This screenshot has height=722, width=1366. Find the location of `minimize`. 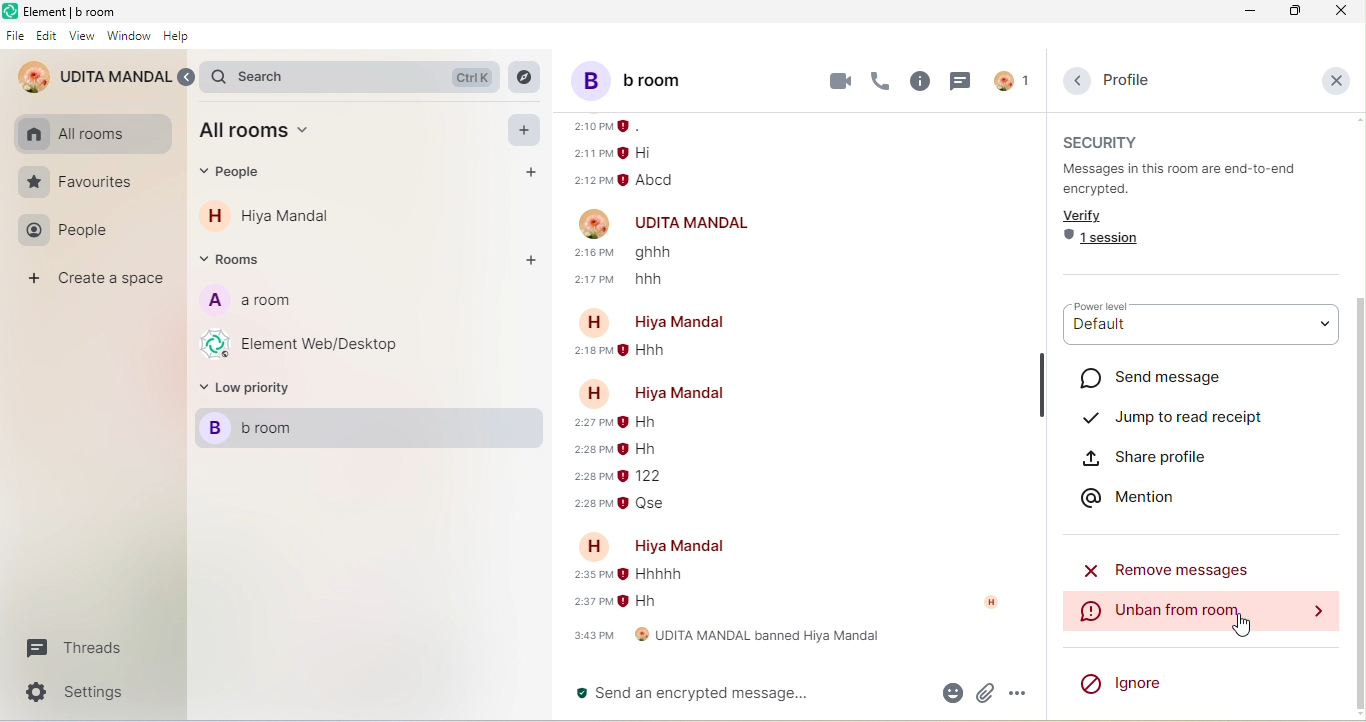

minimize is located at coordinates (1248, 11).